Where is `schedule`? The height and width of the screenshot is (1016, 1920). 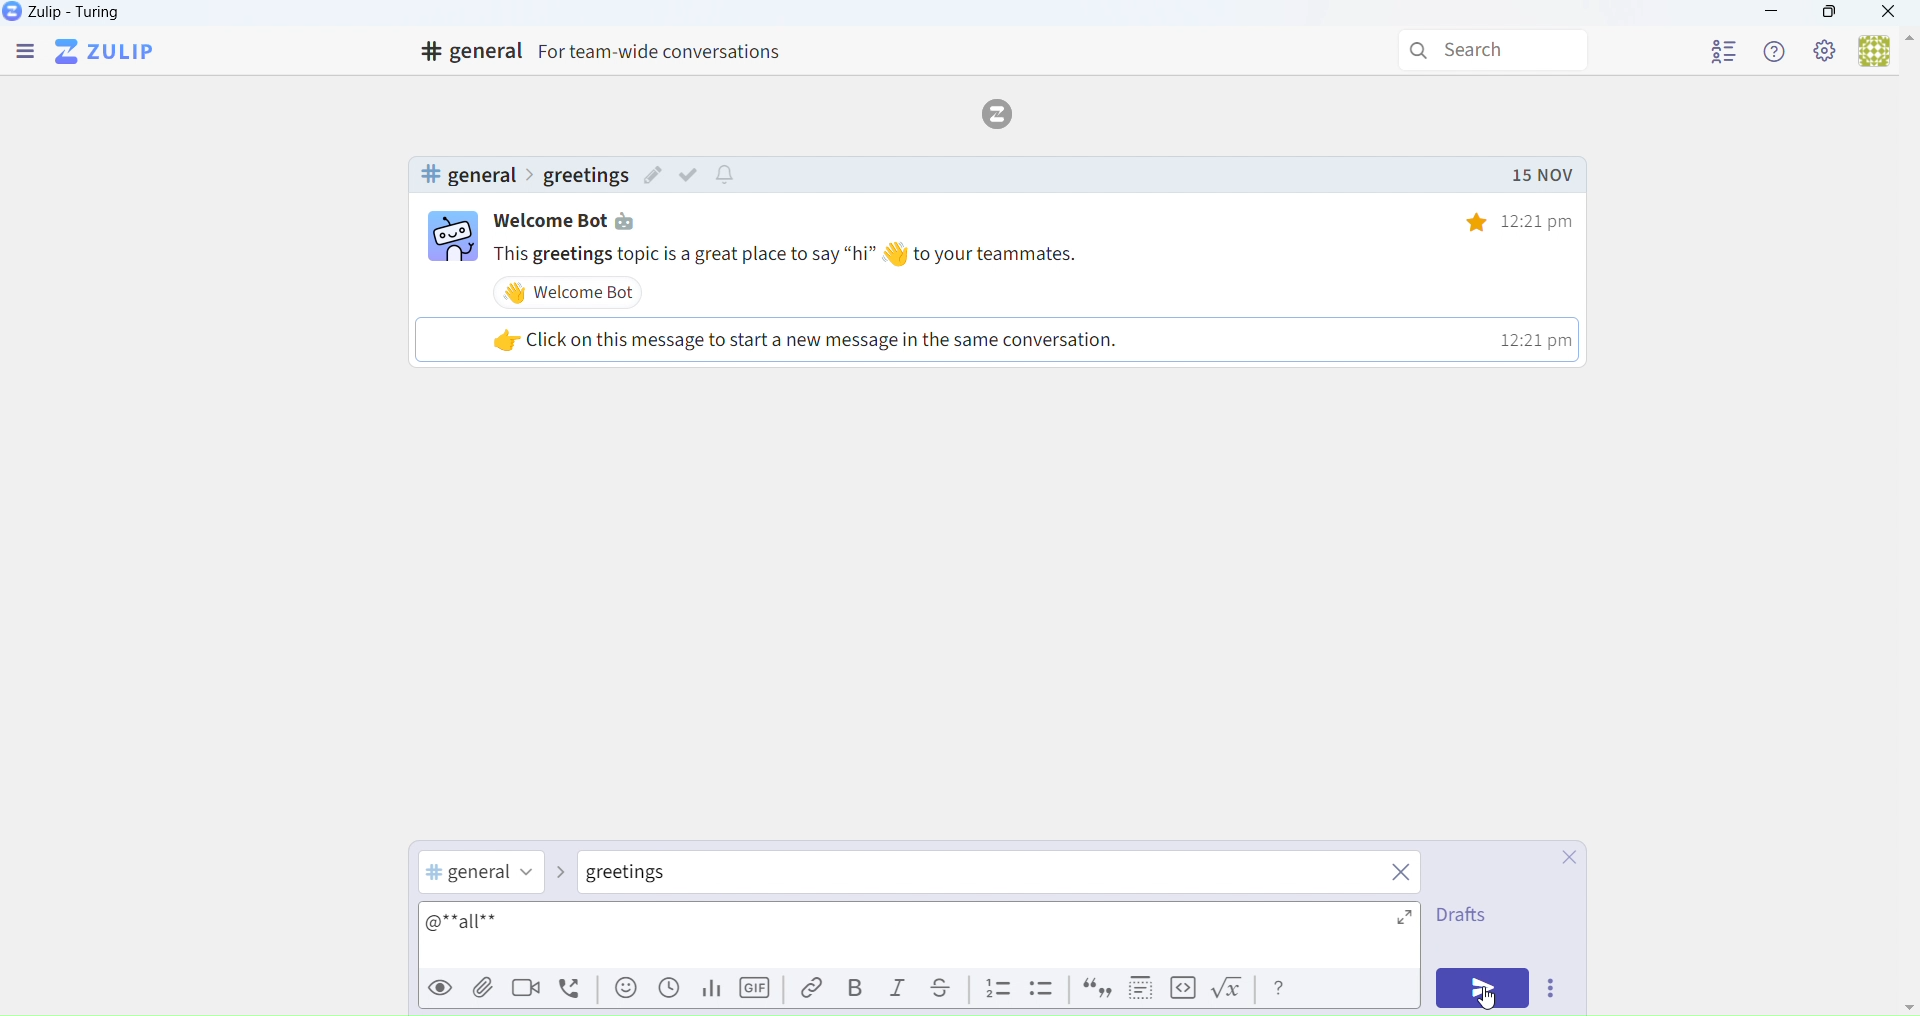
schedule is located at coordinates (669, 994).